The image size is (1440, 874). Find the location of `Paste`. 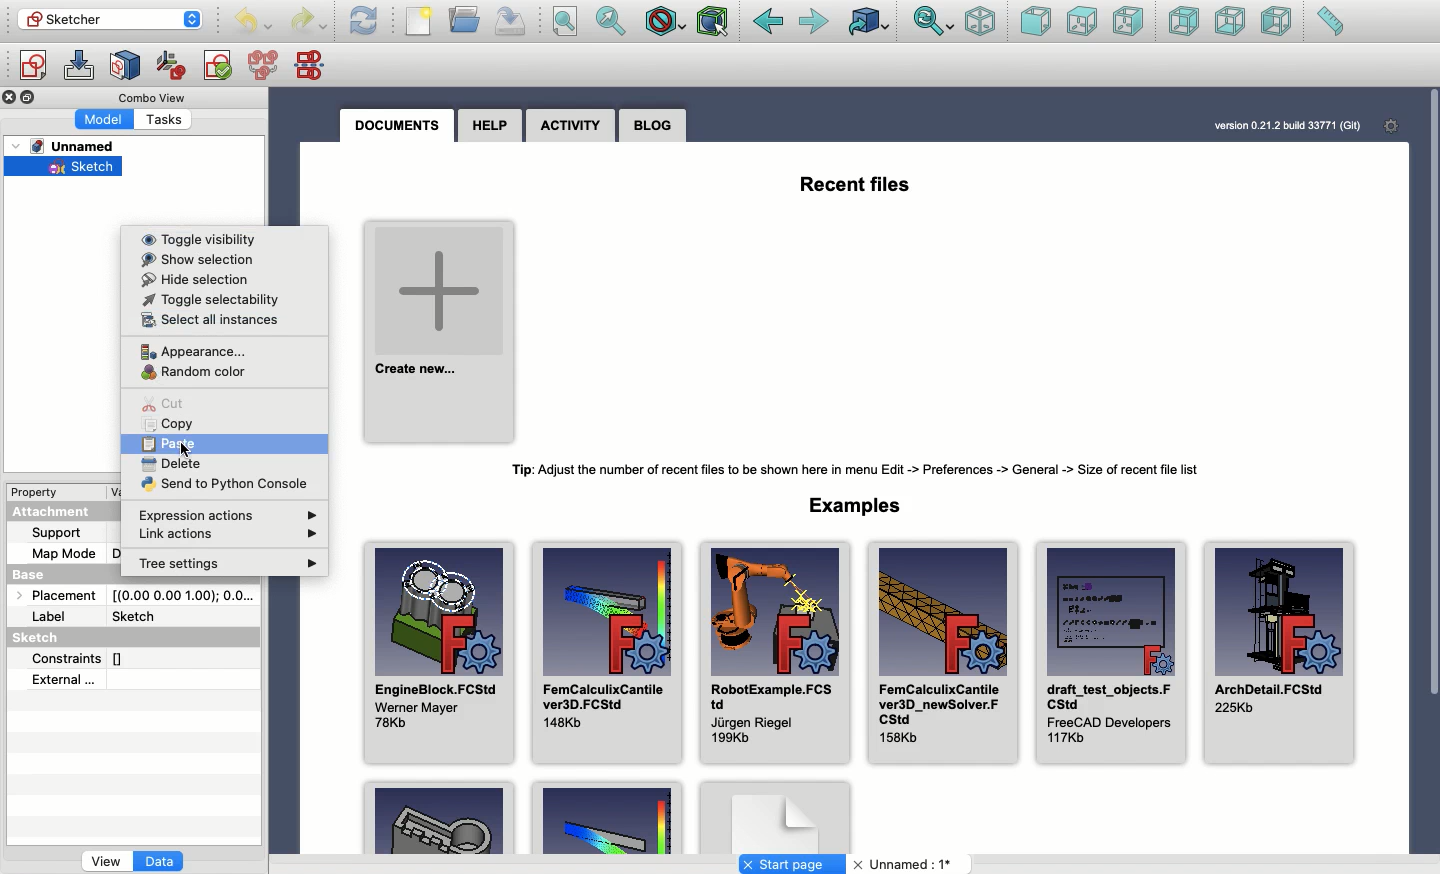

Paste is located at coordinates (162, 441).